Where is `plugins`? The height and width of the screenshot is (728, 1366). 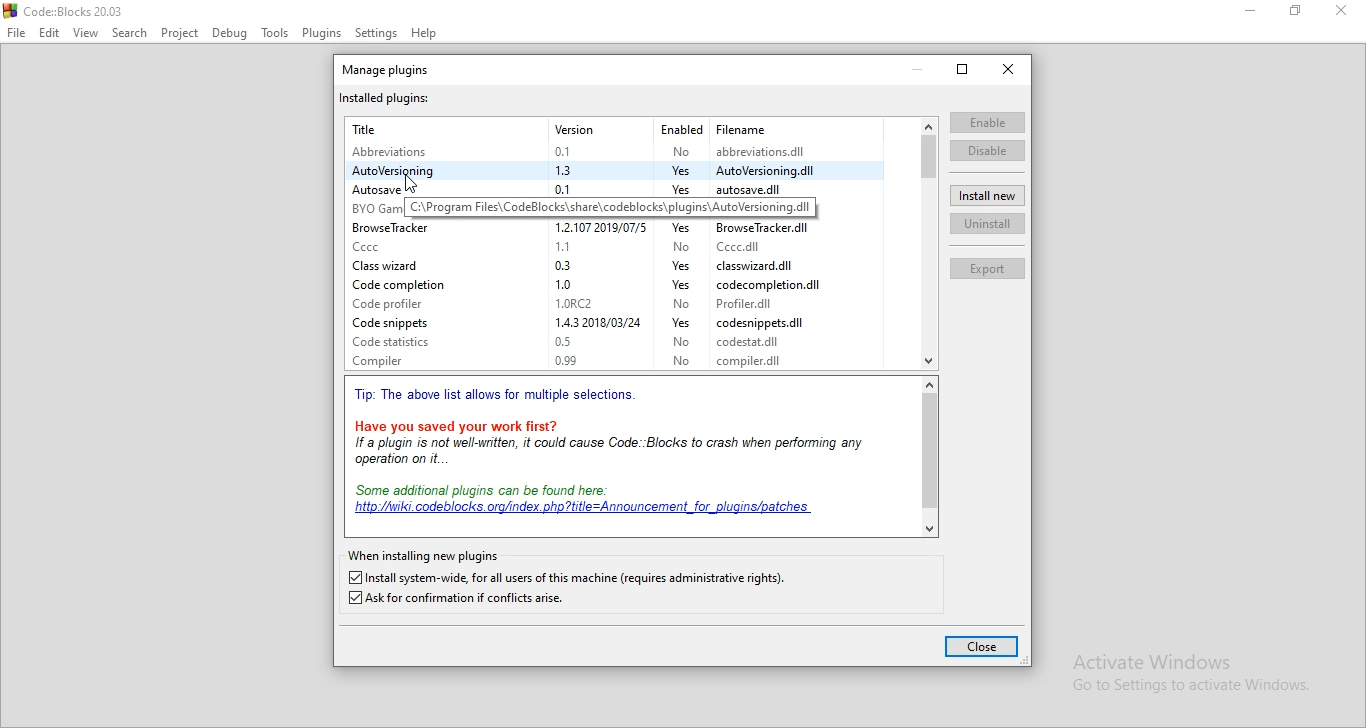
plugins is located at coordinates (323, 33).